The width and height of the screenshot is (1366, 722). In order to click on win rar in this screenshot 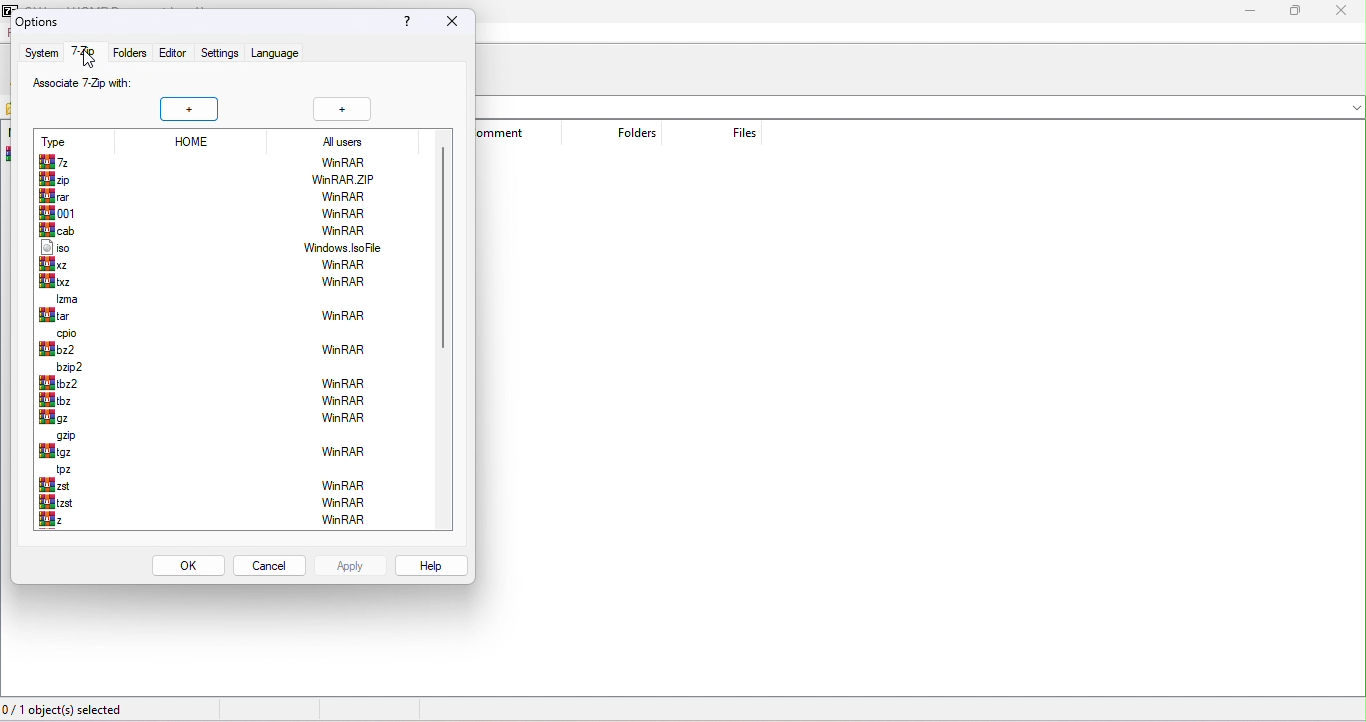, I will do `click(345, 232)`.